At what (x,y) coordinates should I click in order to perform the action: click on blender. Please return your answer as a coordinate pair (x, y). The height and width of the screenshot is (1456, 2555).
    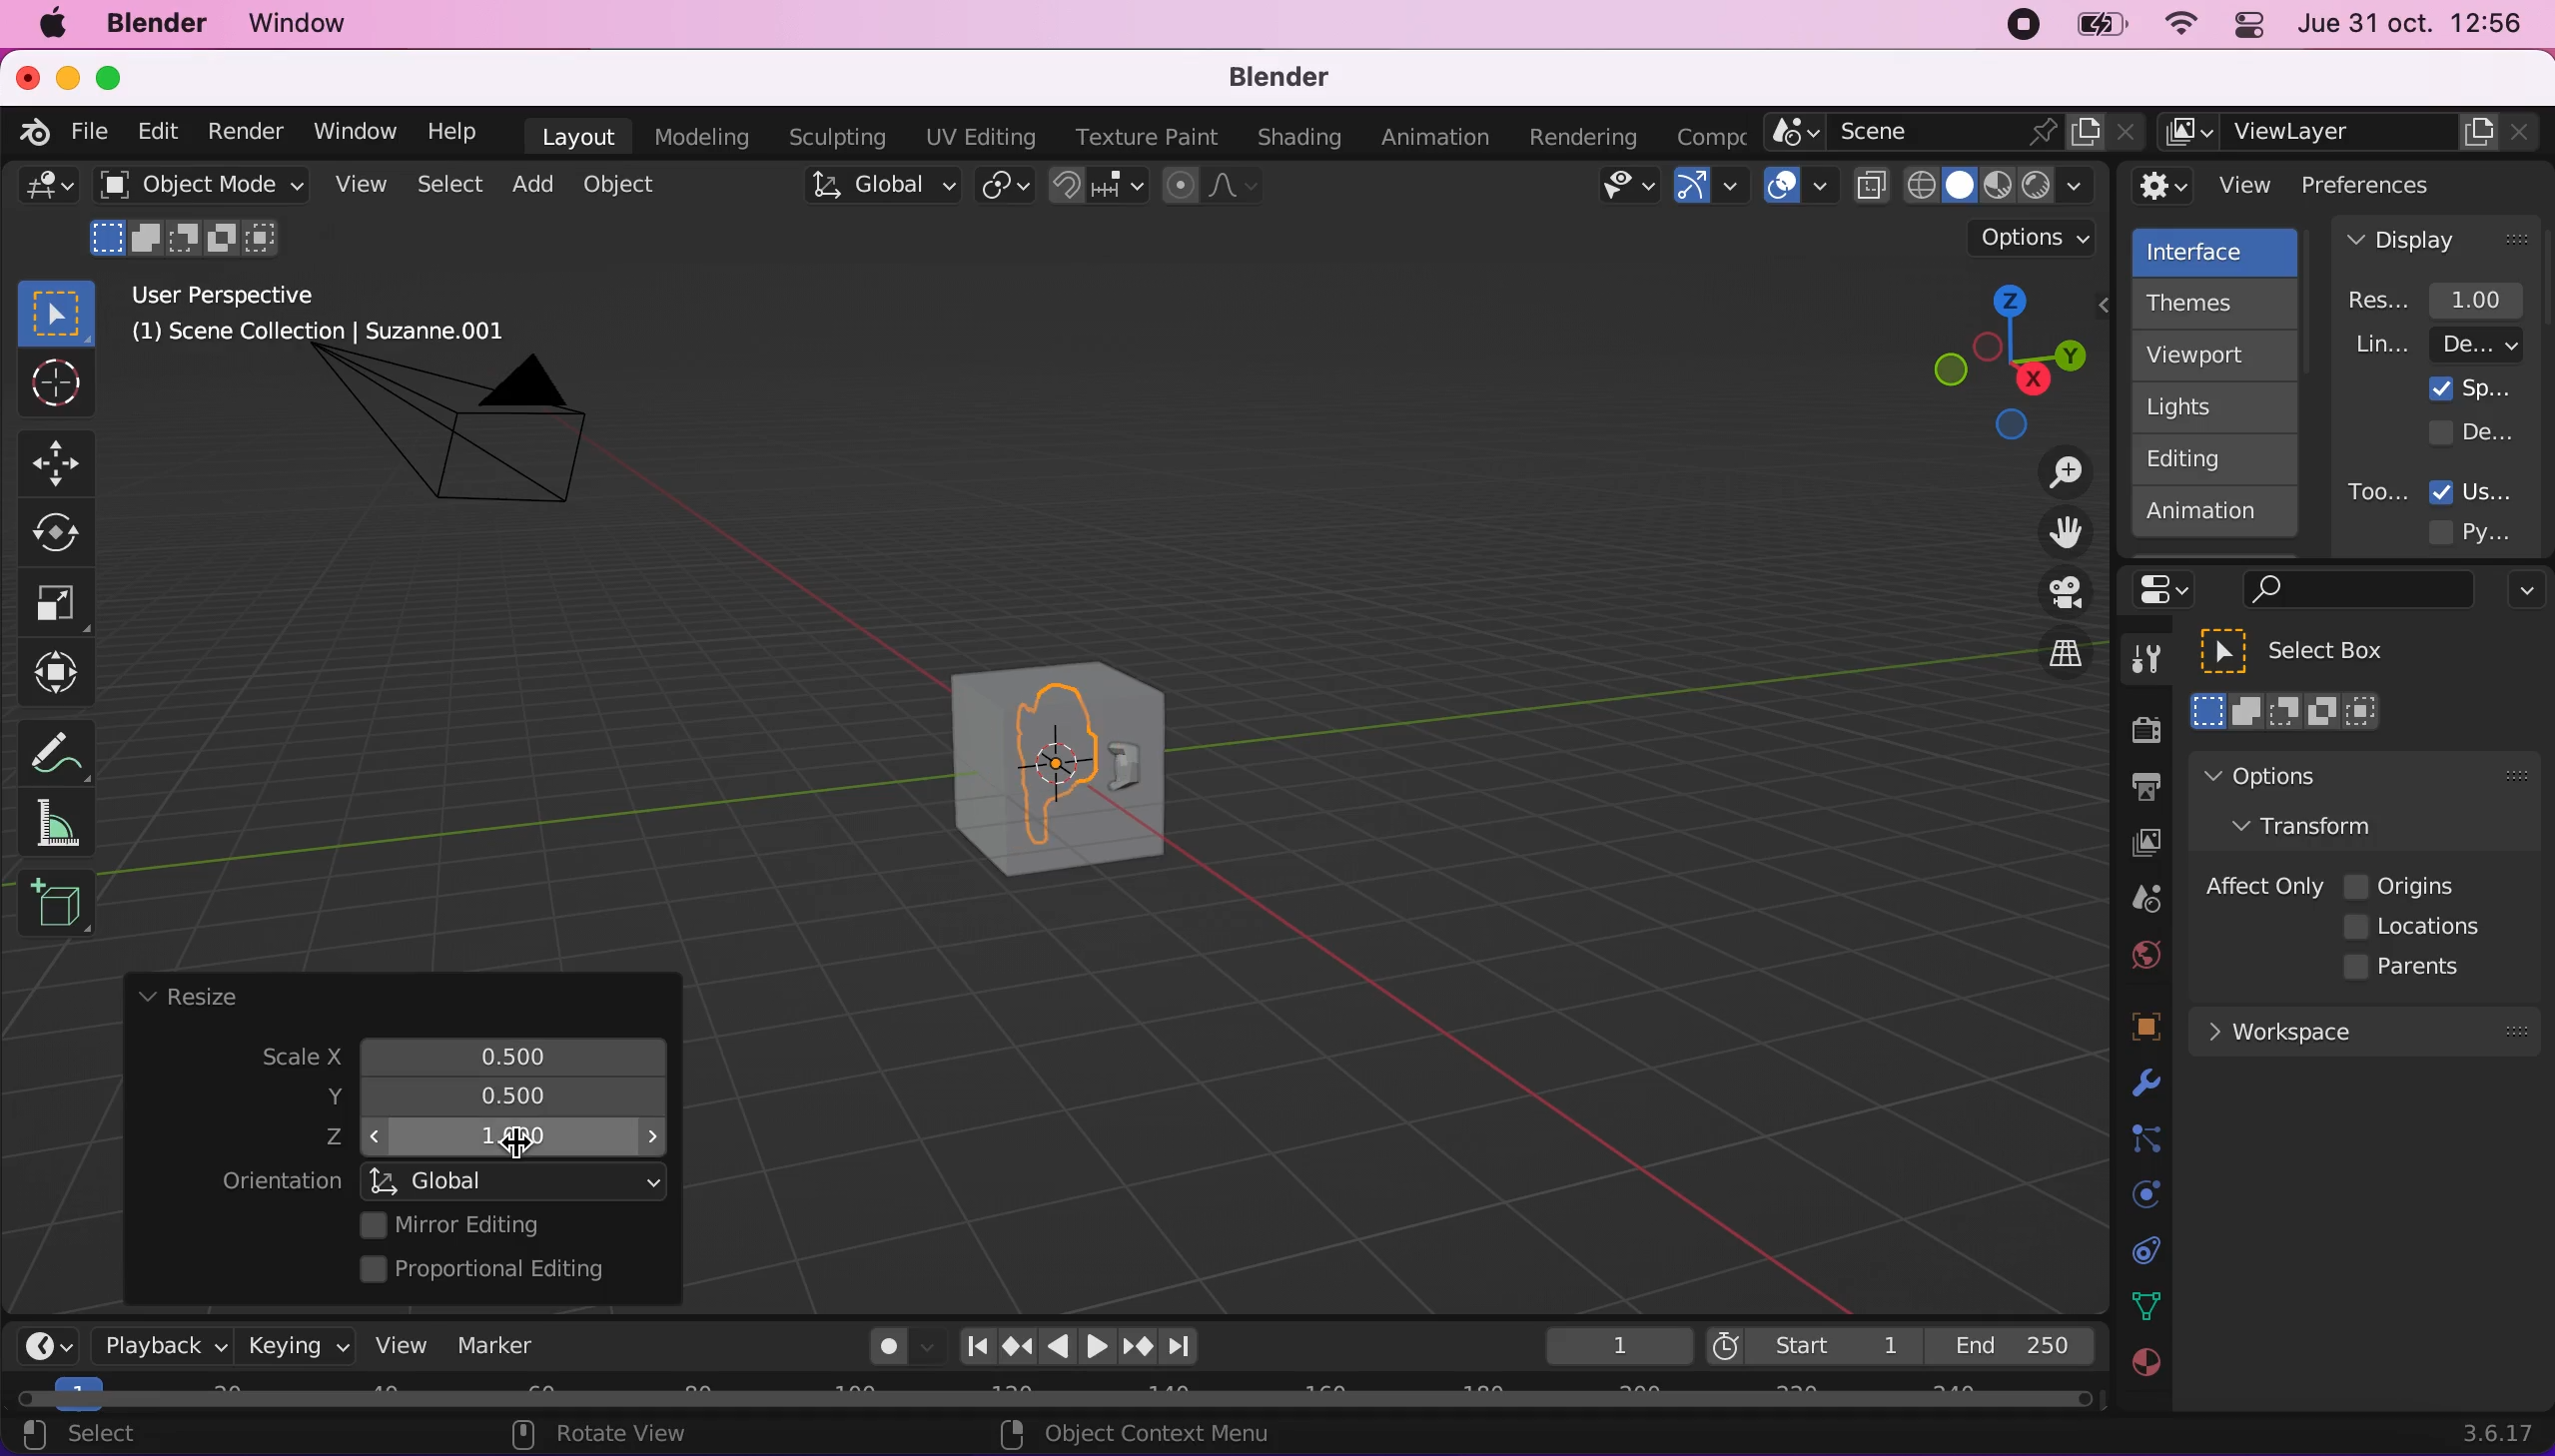
    Looking at the image, I should click on (27, 129).